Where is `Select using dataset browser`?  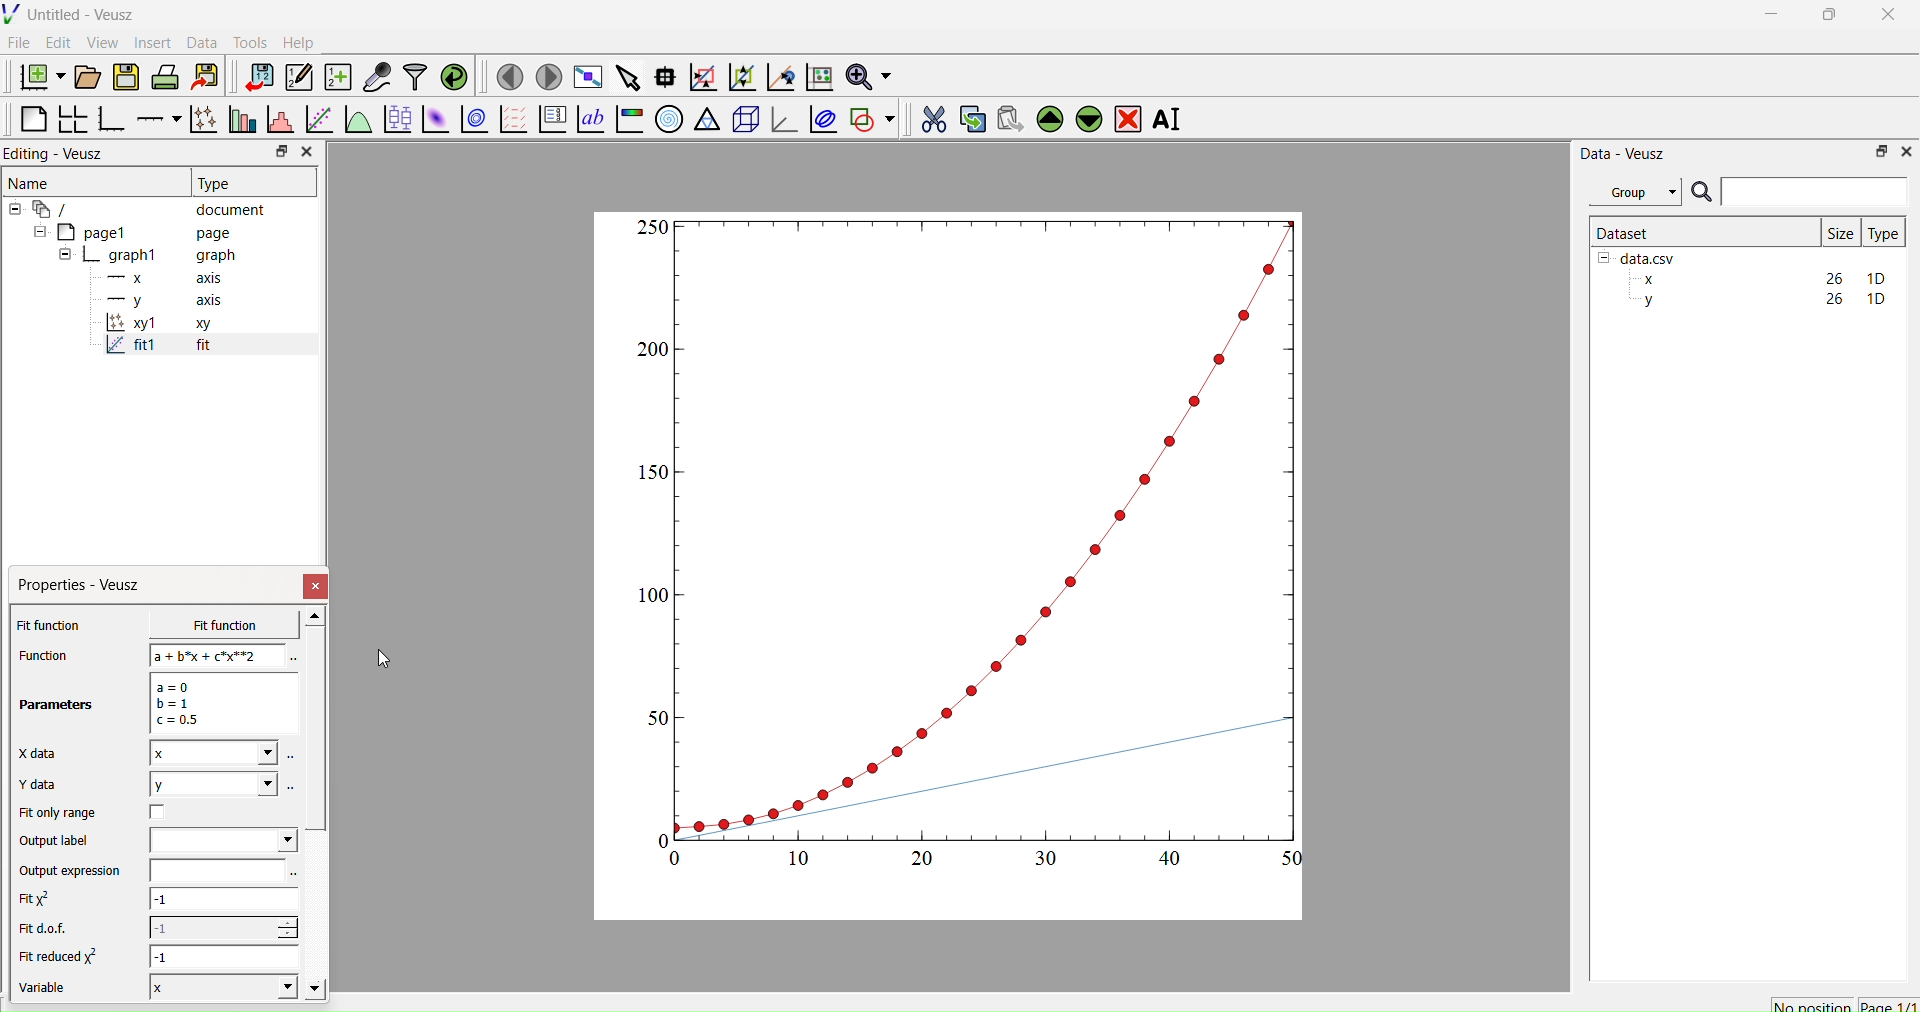
Select using dataset browser is located at coordinates (295, 875).